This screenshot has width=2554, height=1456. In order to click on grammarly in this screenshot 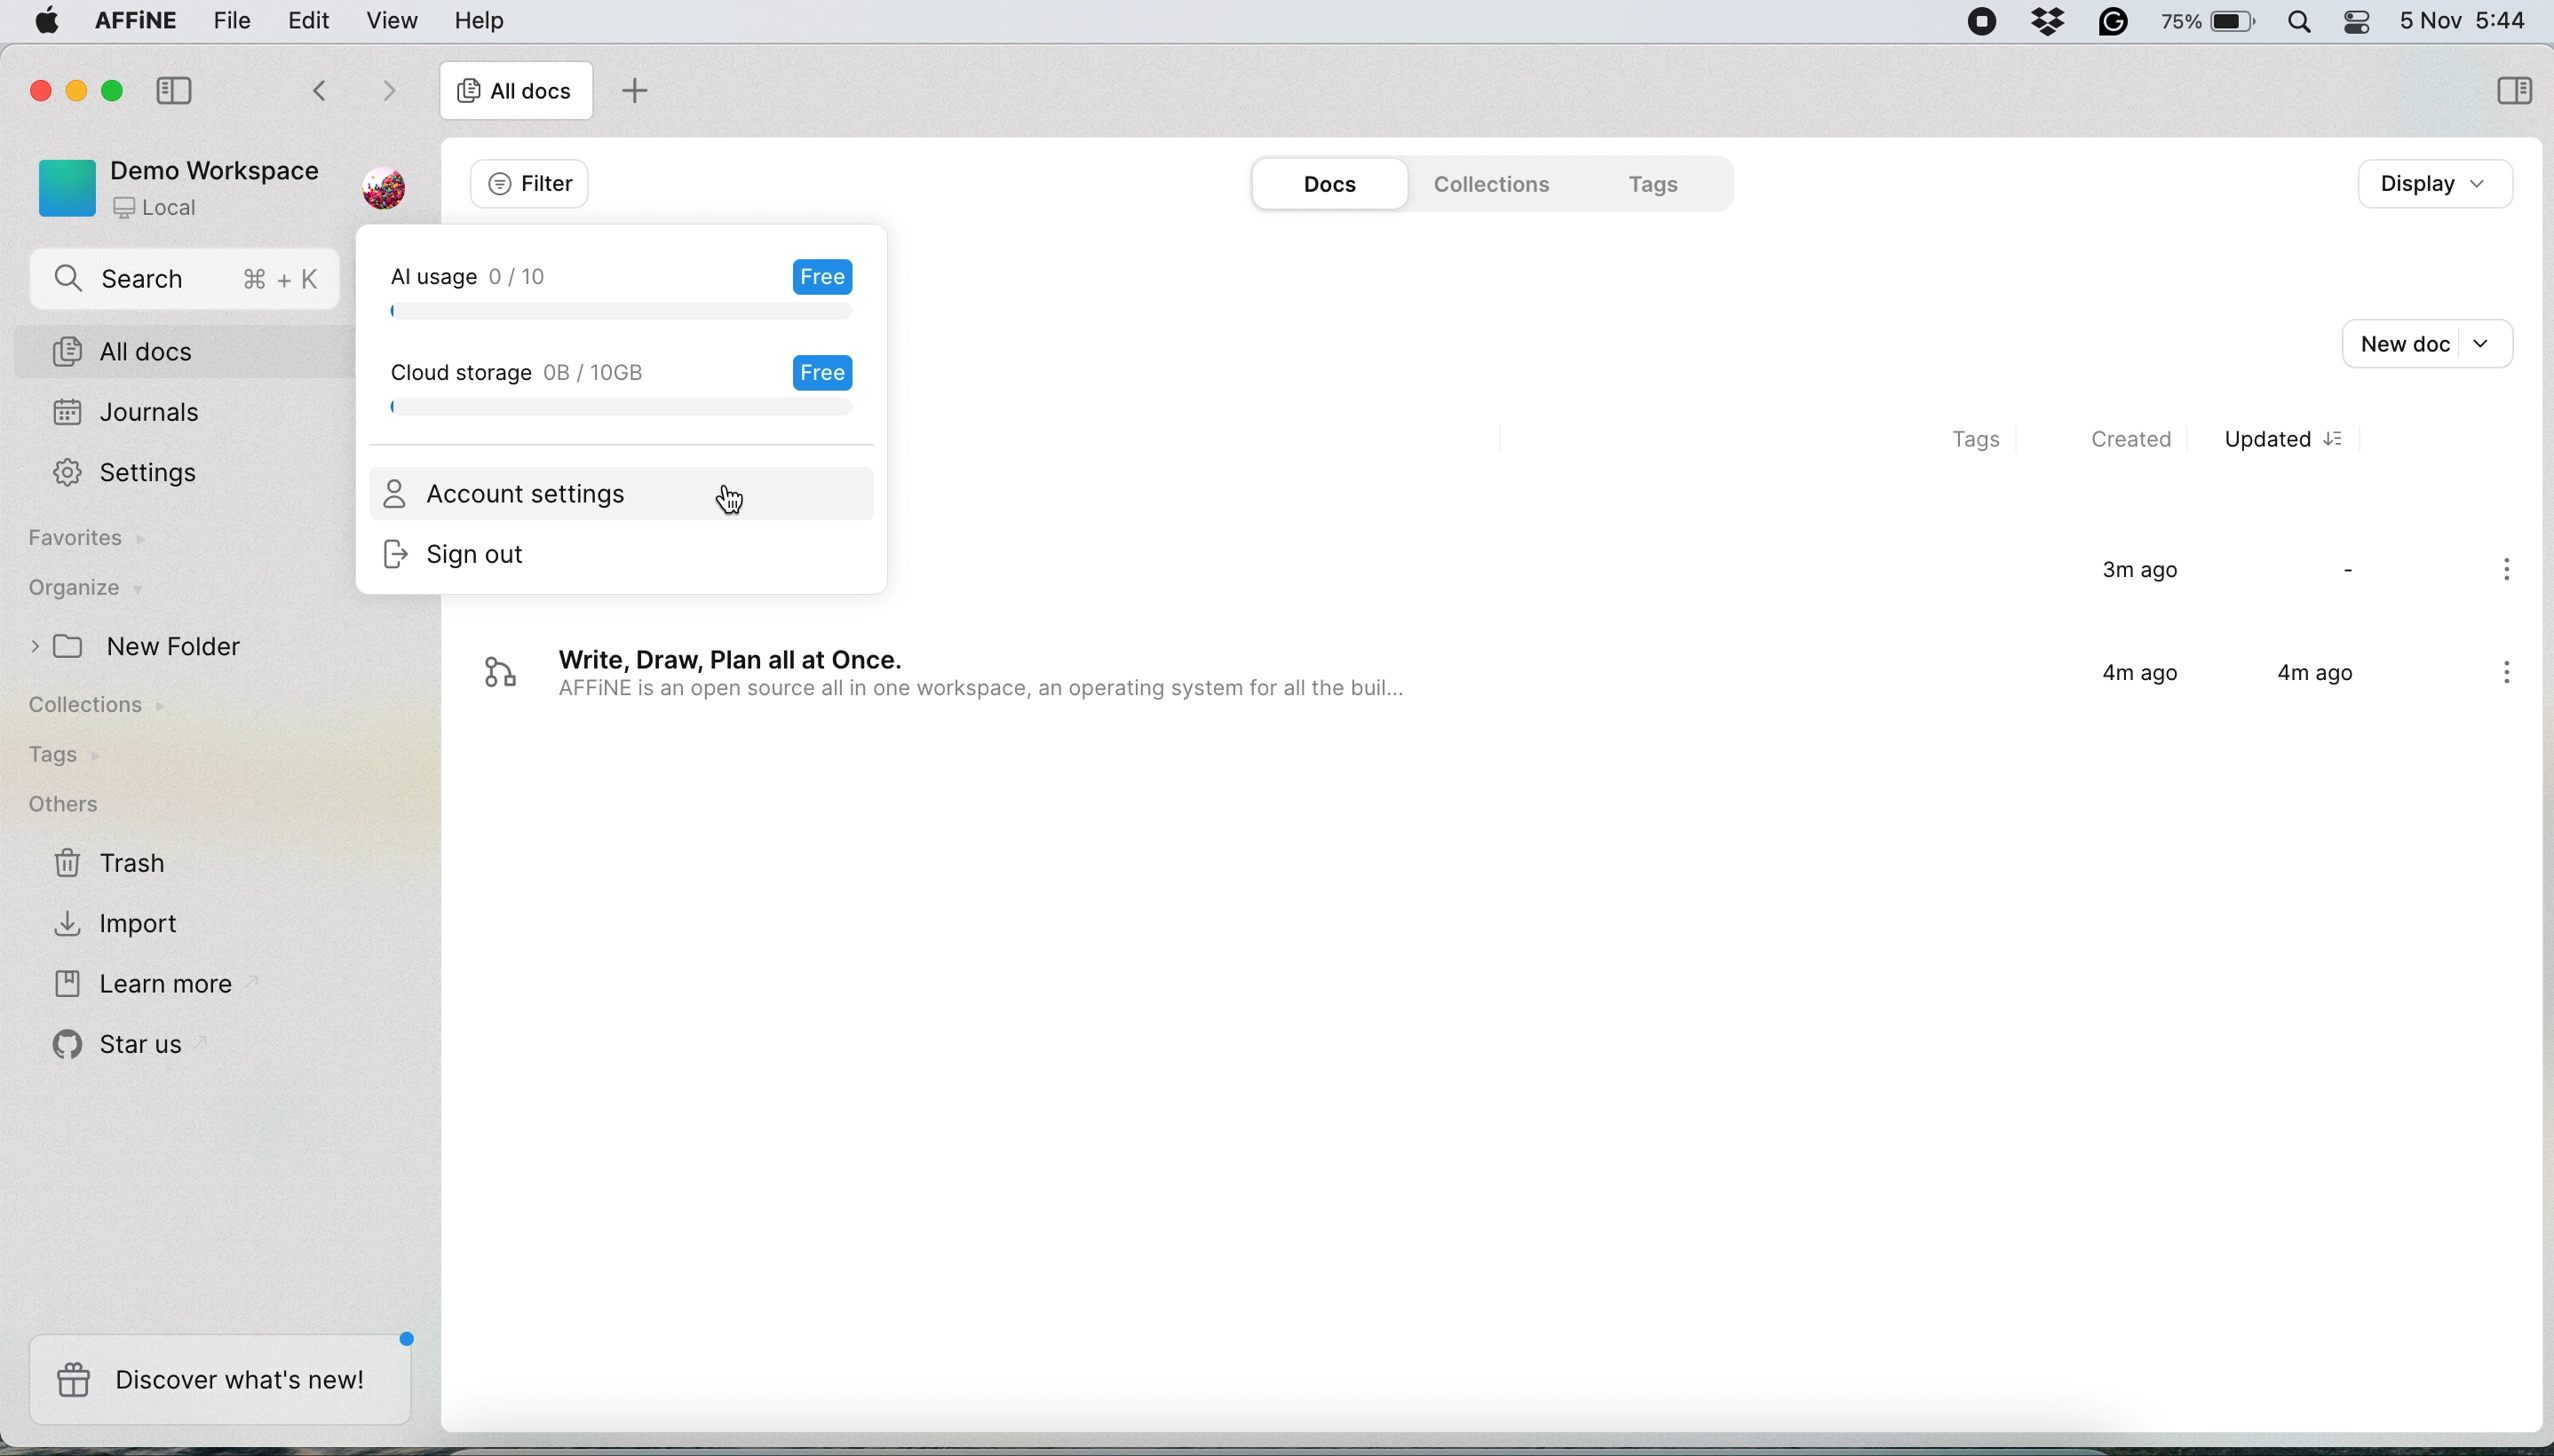, I will do `click(2112, 20)`.